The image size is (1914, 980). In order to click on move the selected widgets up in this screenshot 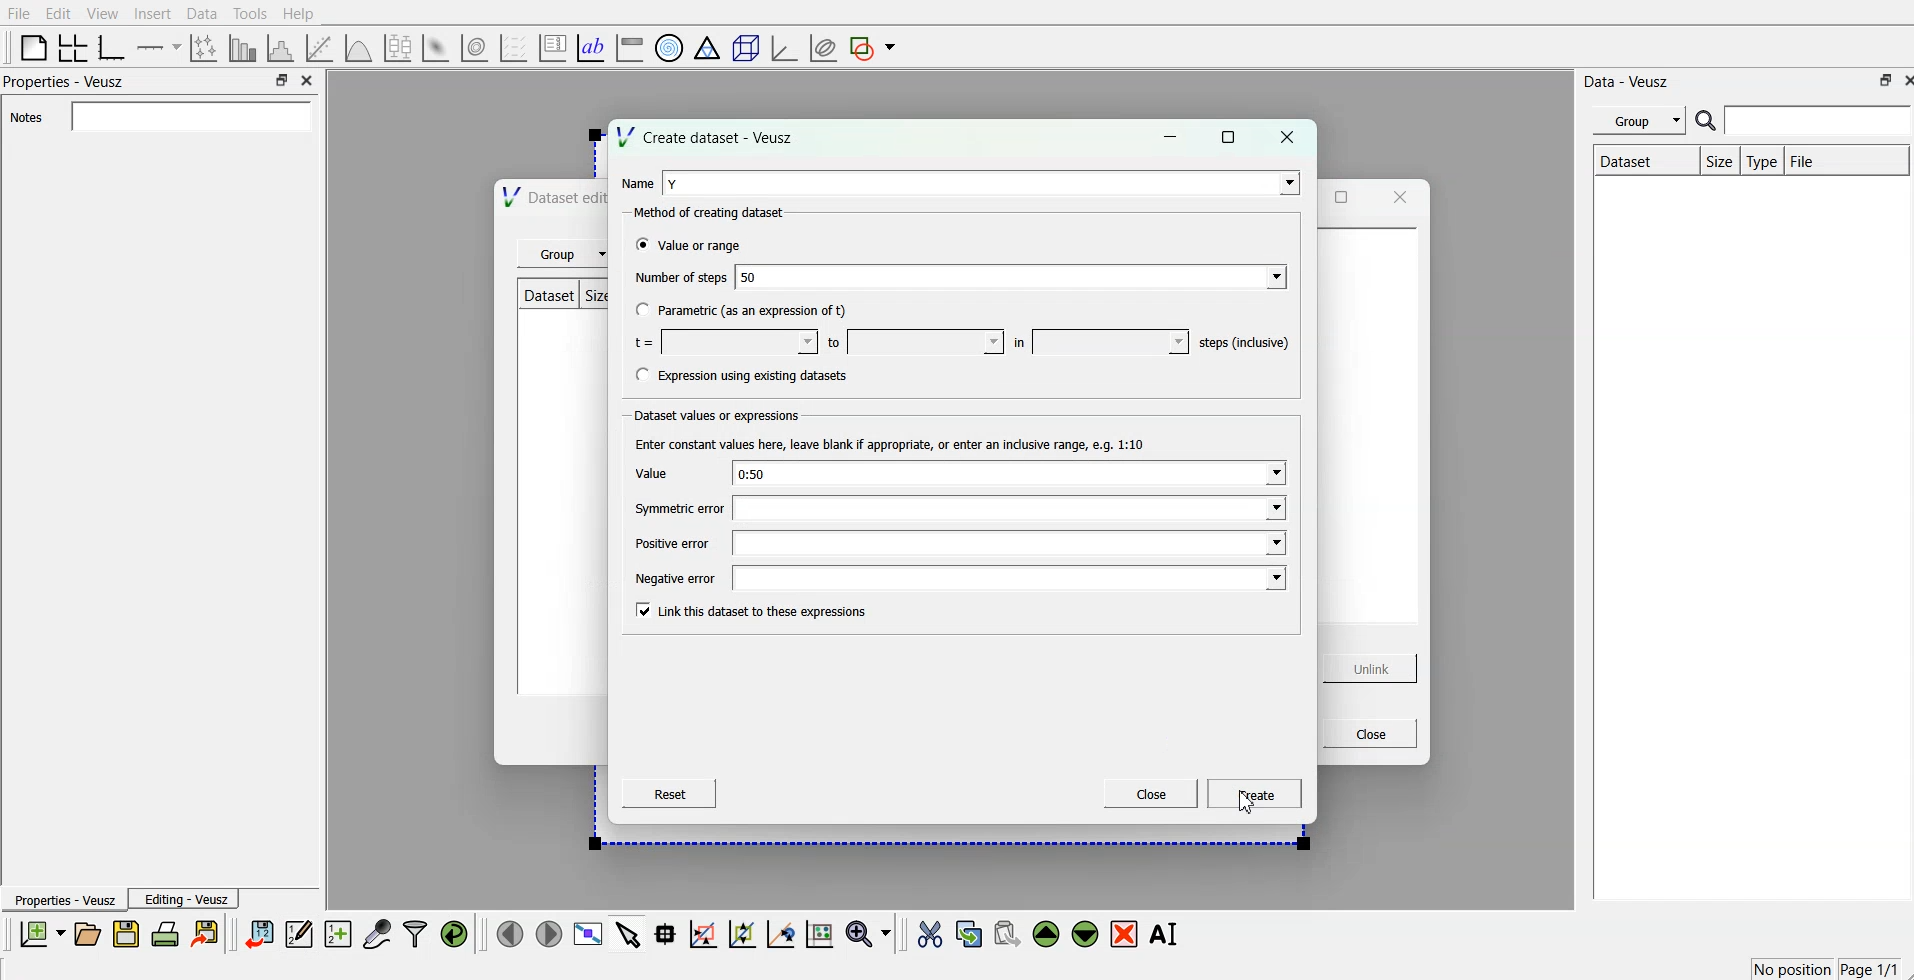, I will do `click(1048, 934)`.